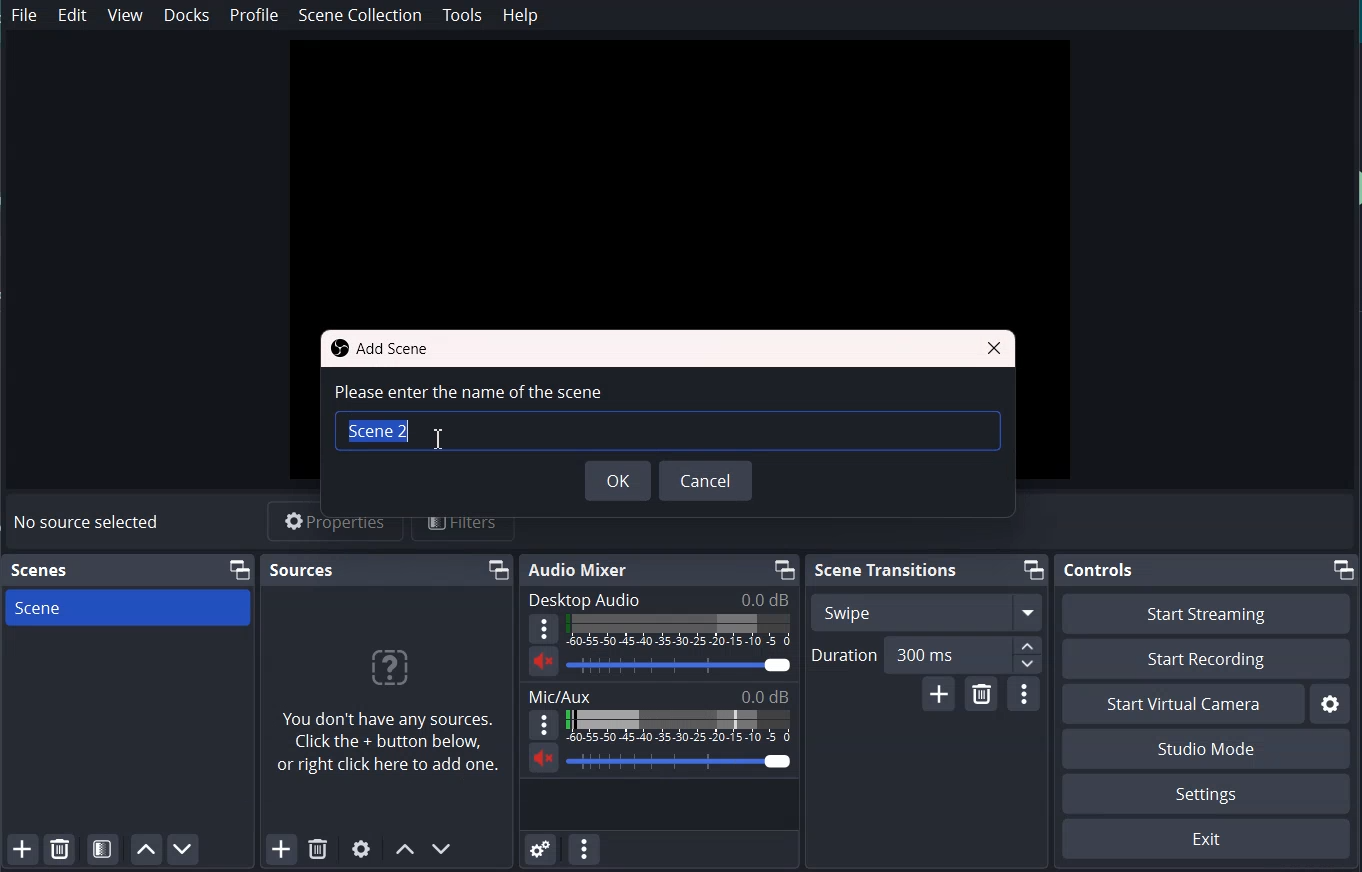 Image resolution: width=1362 pixels, height=872 pixels. Describe the element at coordinates (42, 571) in the screenshot. I see `Text ` at that location.